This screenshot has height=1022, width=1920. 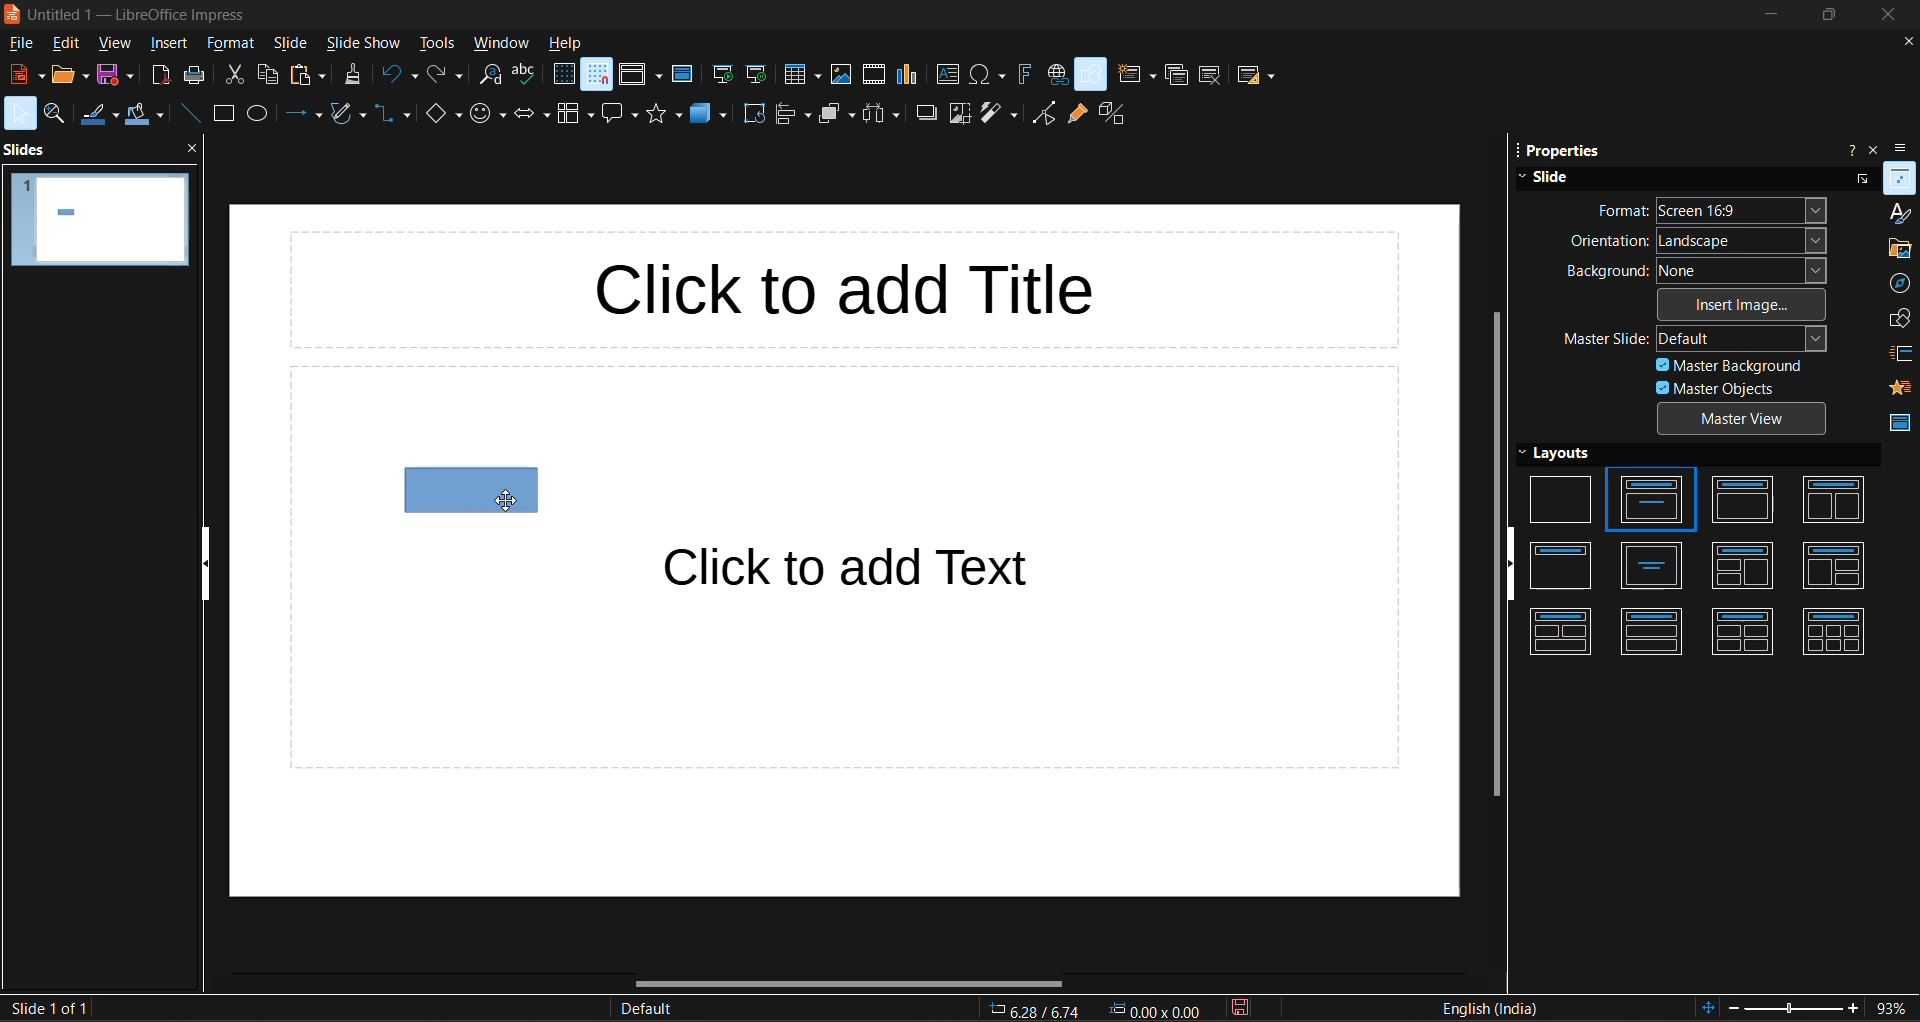 I want to click on master slides, so click(x=1899, y=426).